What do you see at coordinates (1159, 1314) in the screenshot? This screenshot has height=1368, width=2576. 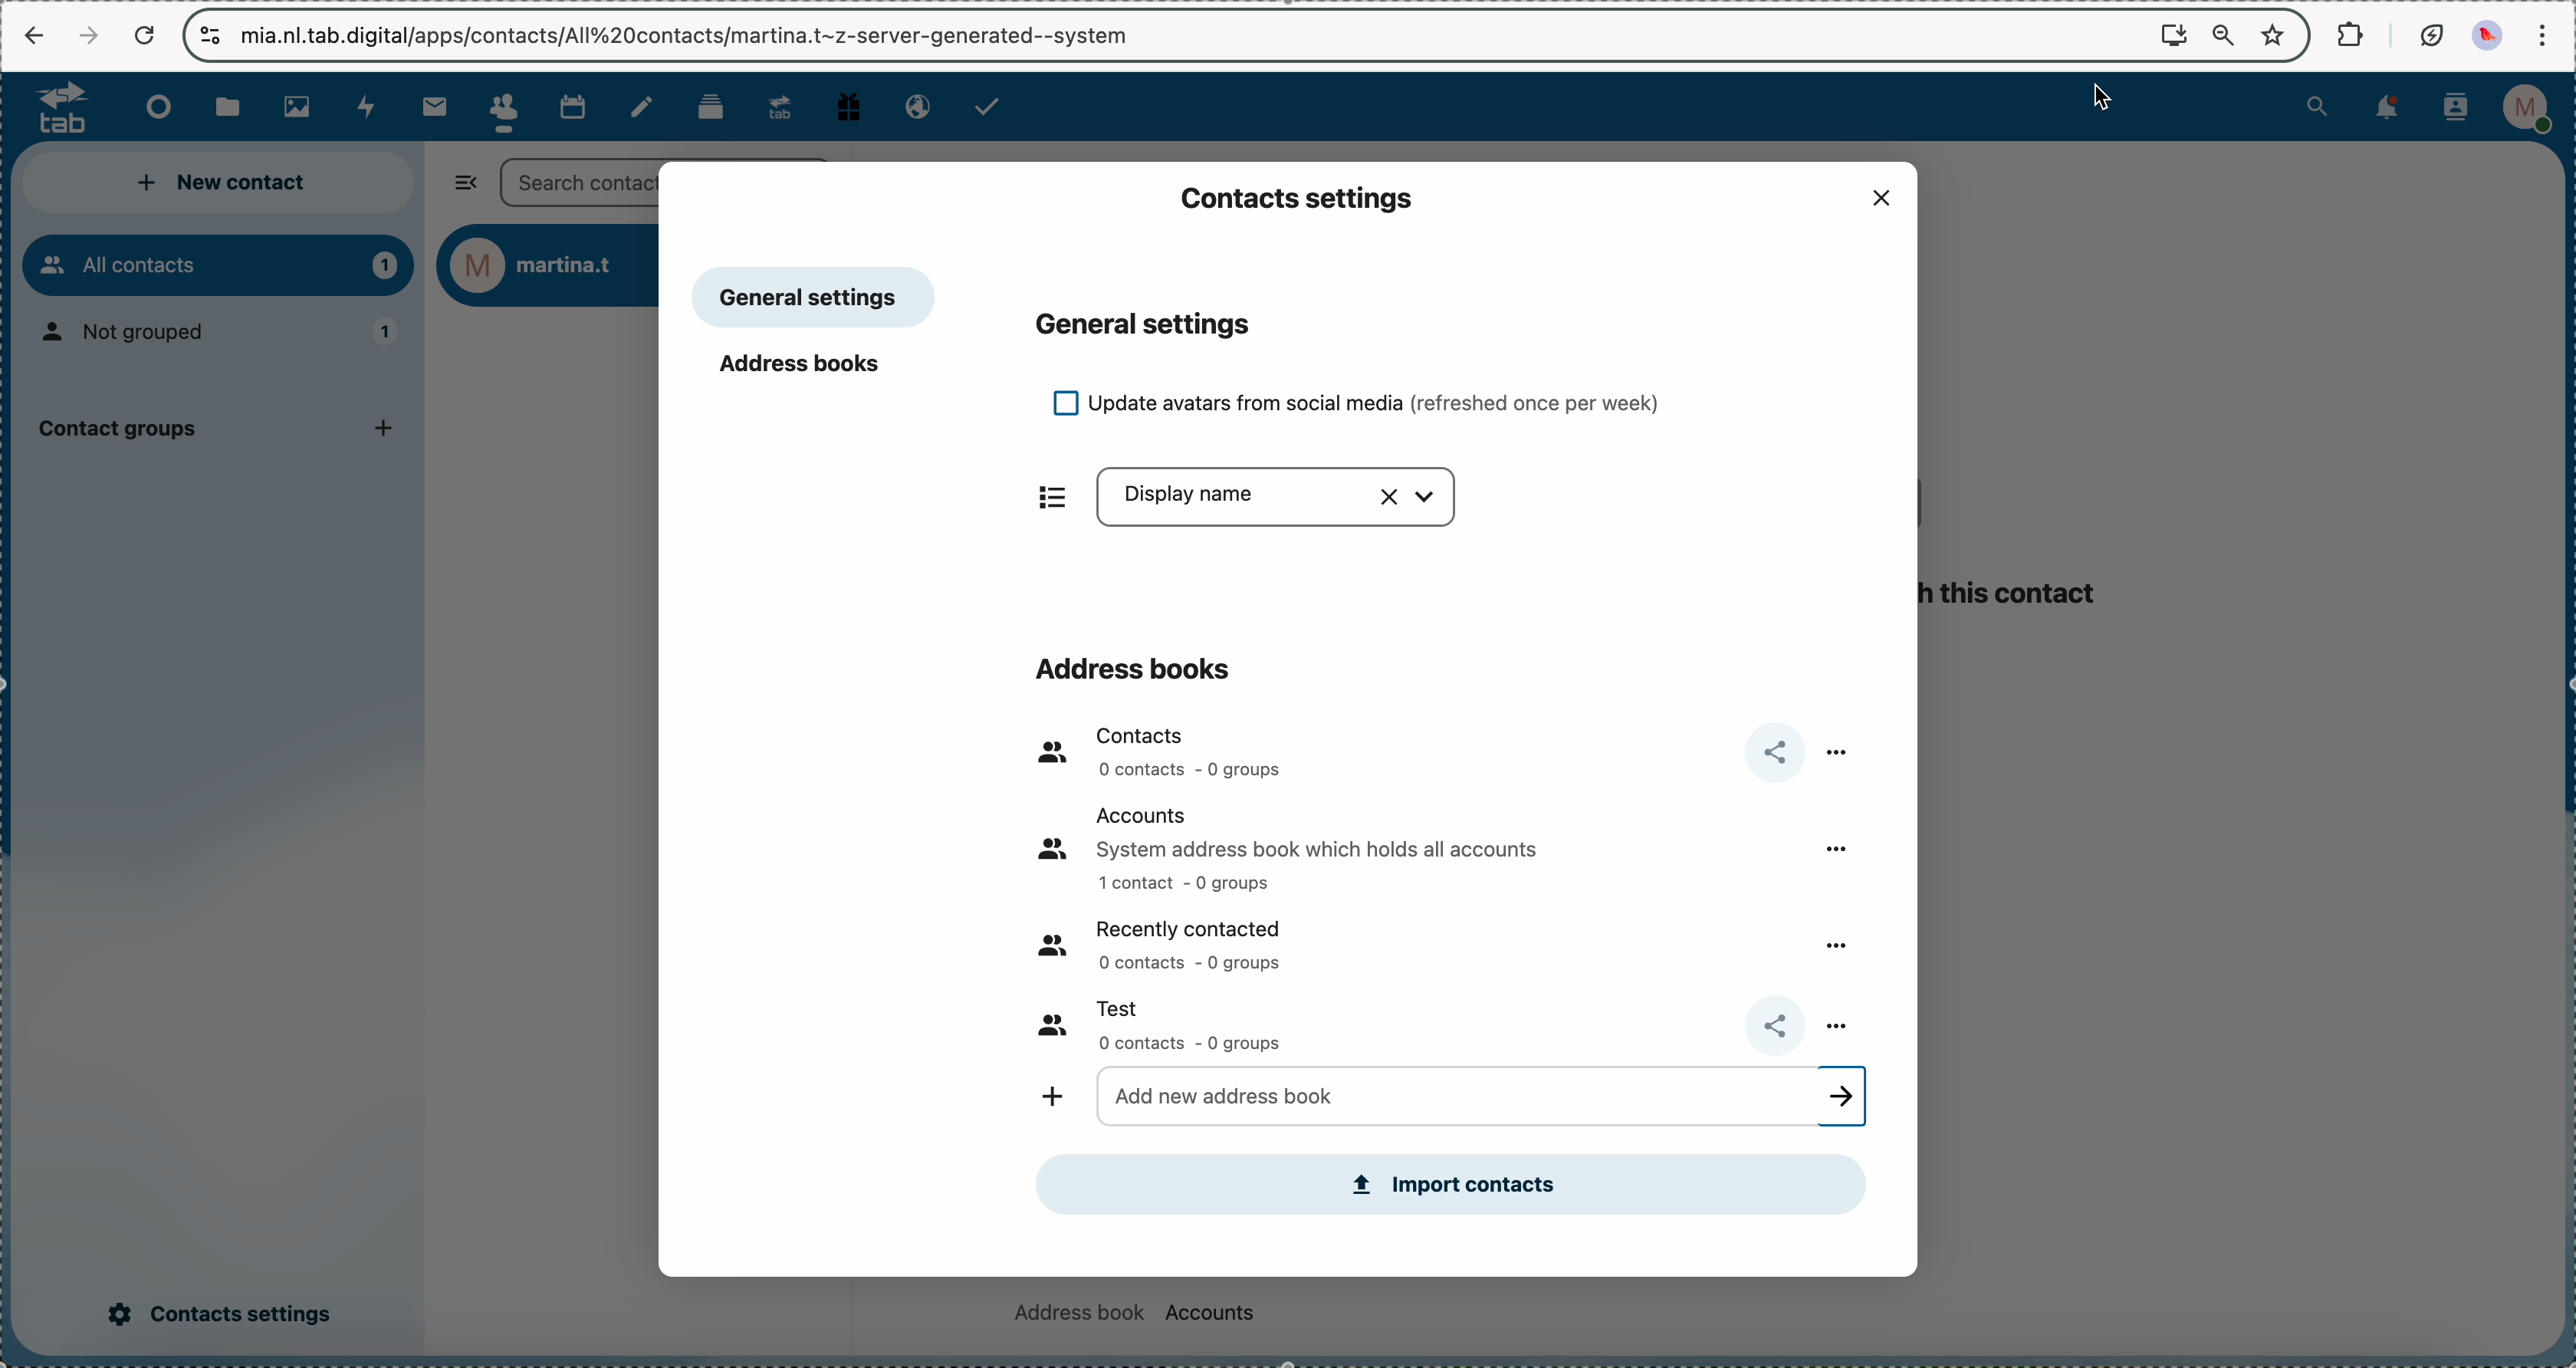 I see `address book` at bounding box center [1159, 1314].